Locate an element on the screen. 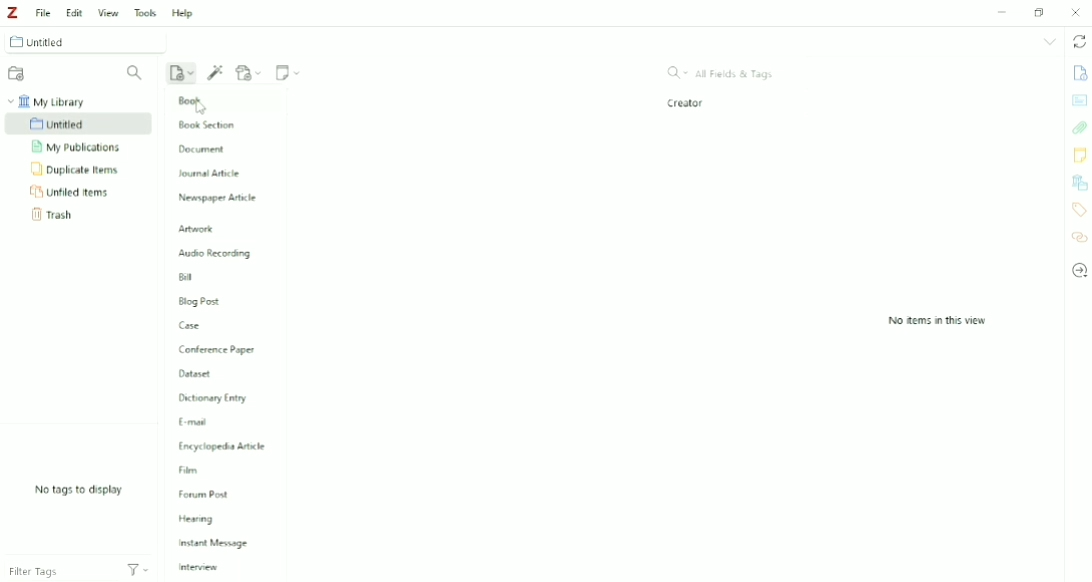  Dataset is located at coordinates (198, 374).